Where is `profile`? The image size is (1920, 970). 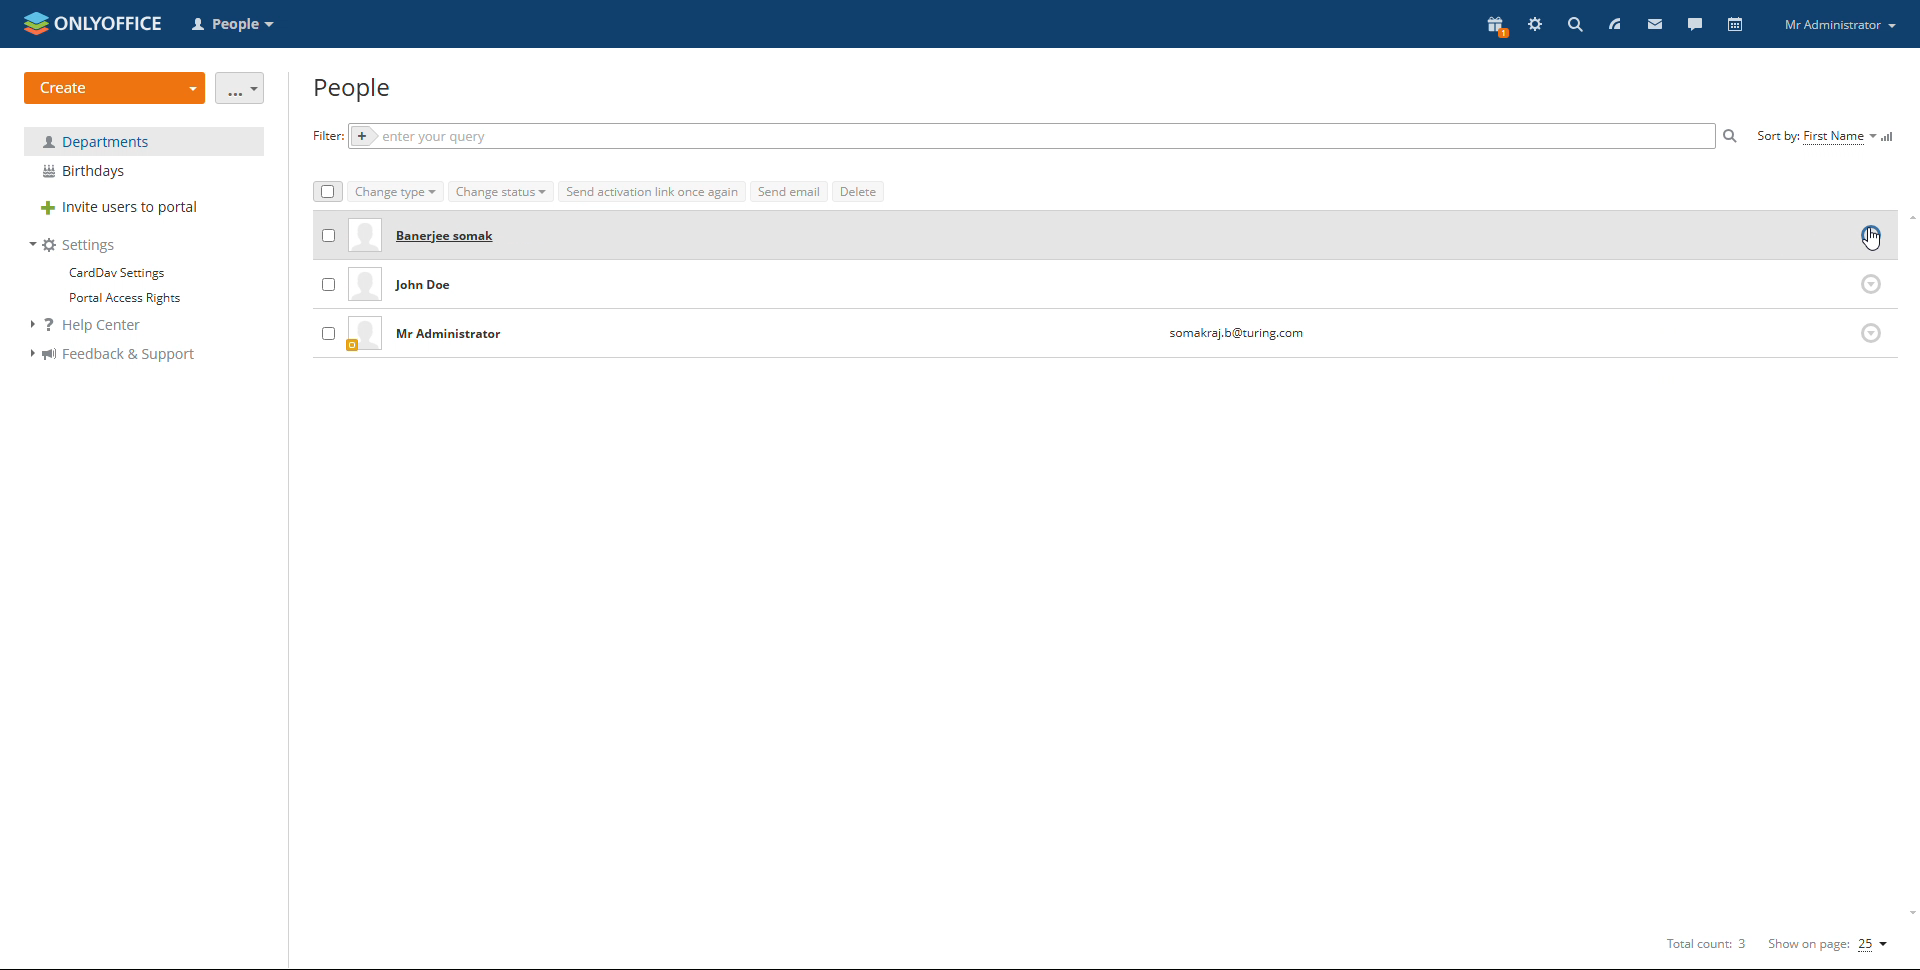
profile is located at coordinates (1840, 26).